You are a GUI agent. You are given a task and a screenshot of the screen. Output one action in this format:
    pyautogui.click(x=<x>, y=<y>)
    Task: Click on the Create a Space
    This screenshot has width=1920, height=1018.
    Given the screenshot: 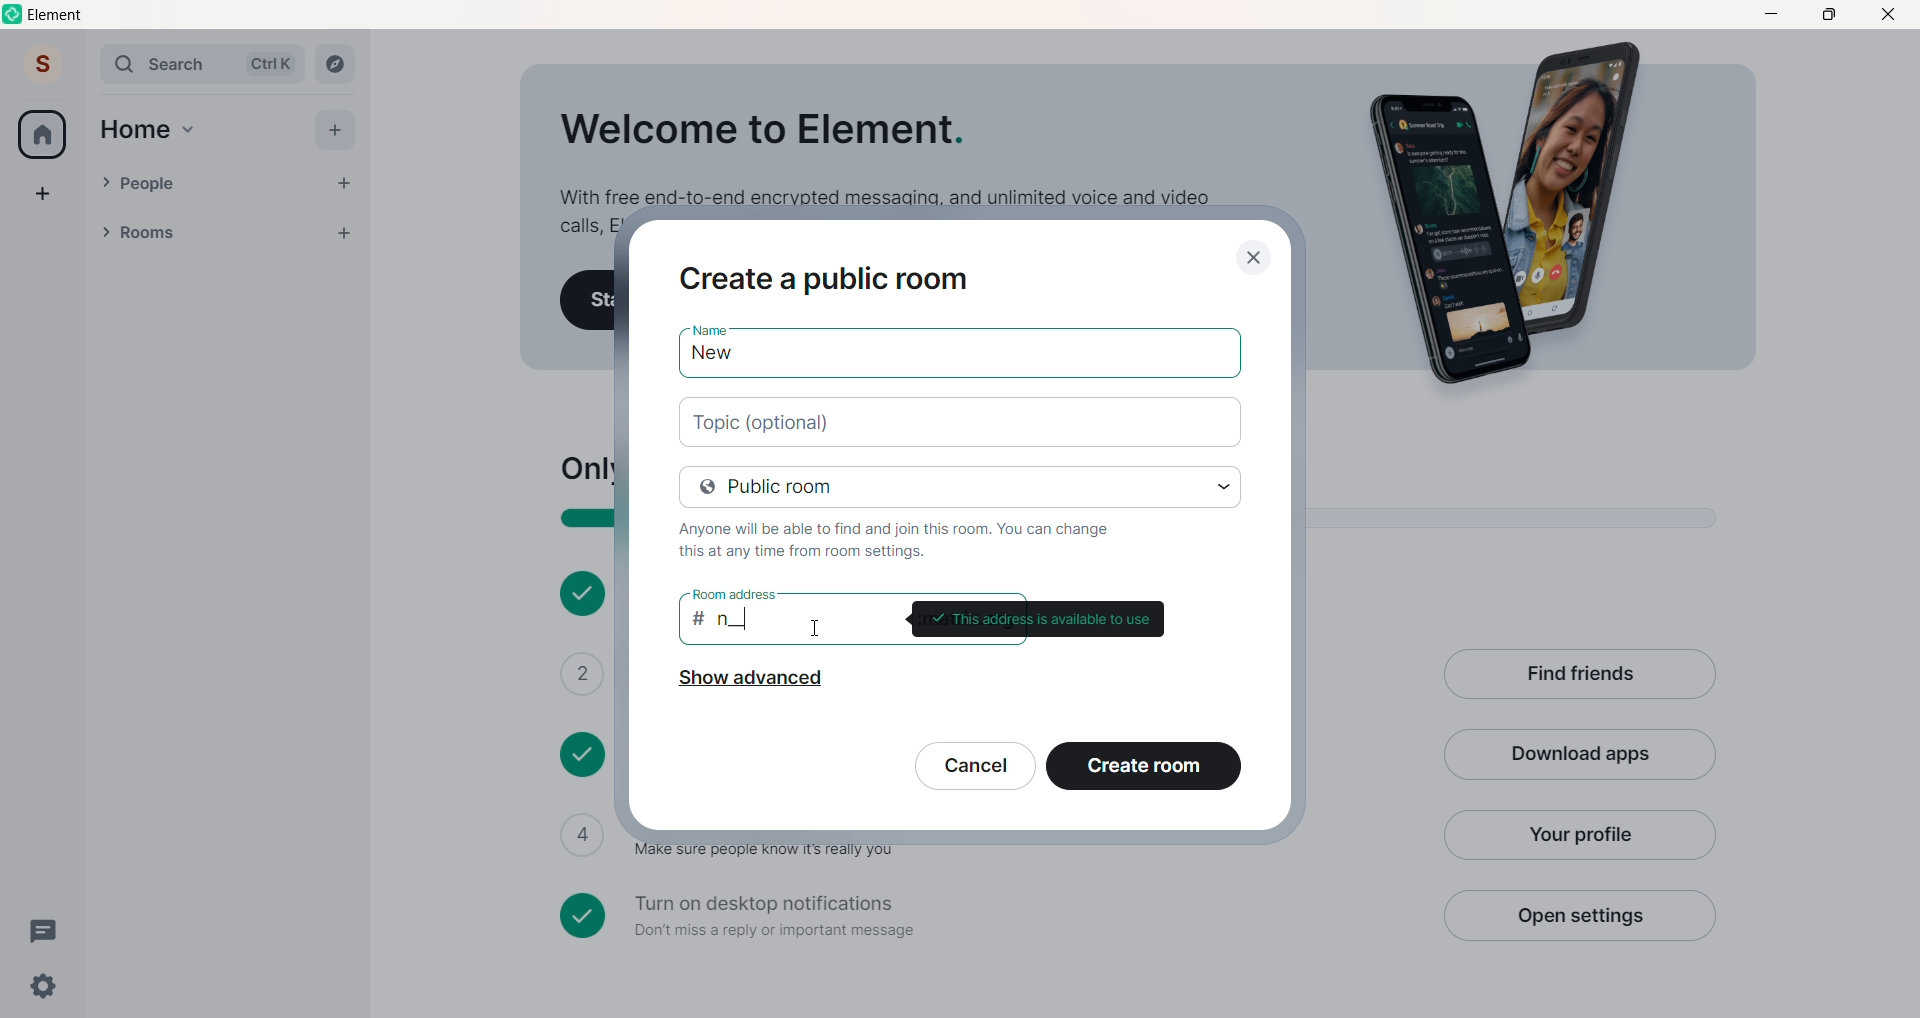 What is the action you would take?
    pyautogui.click(x=43, y=193)
    